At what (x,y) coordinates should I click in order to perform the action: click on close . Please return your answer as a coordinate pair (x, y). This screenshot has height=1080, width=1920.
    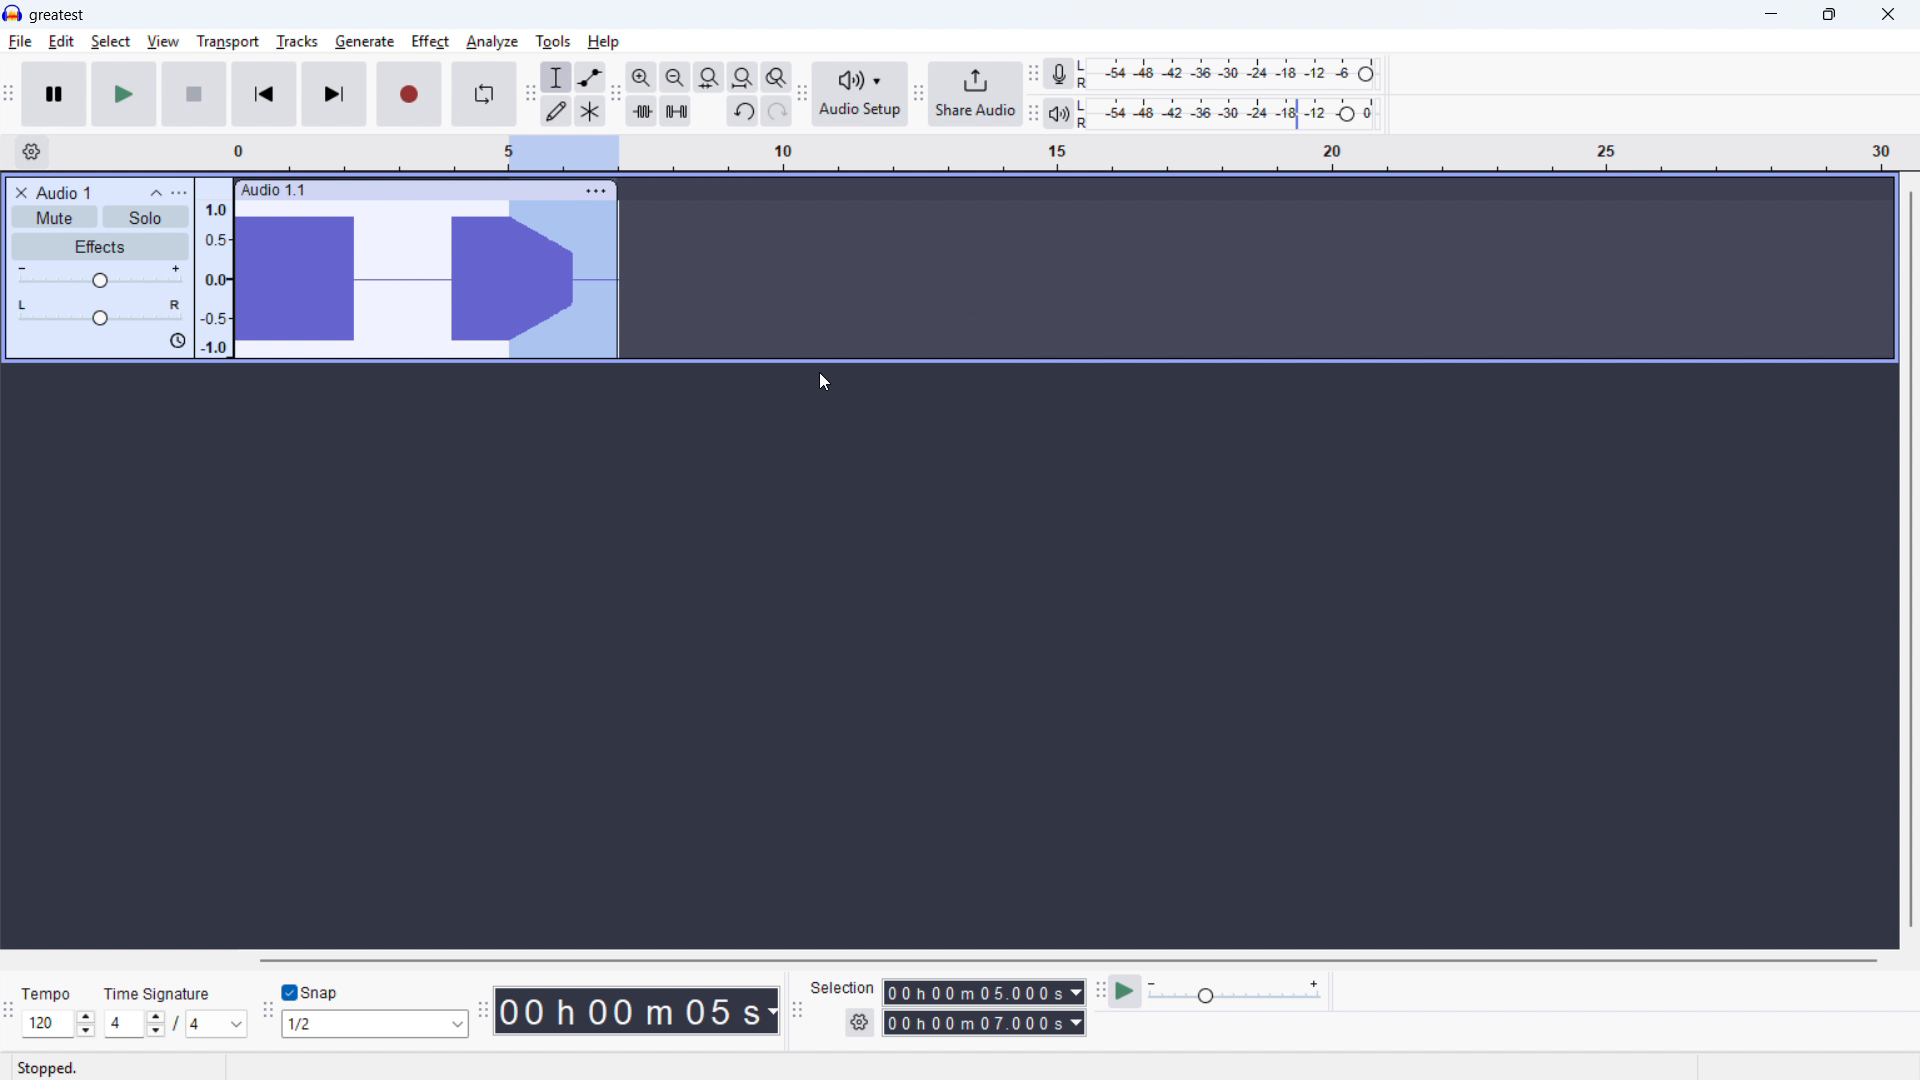
    Looking at the image, I should click on (1887, 15).